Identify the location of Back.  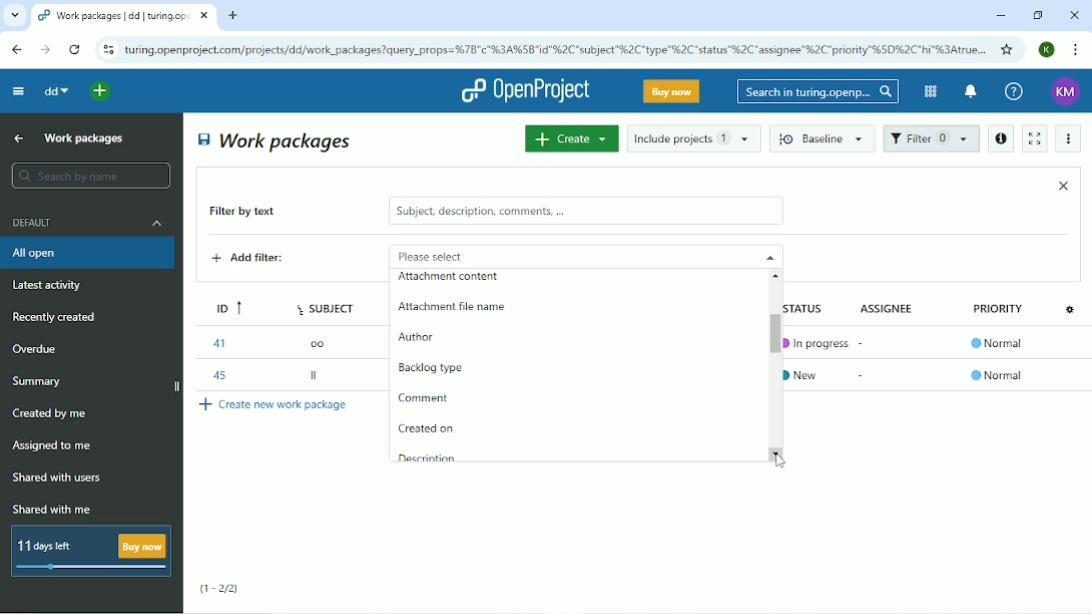
(16, 49).